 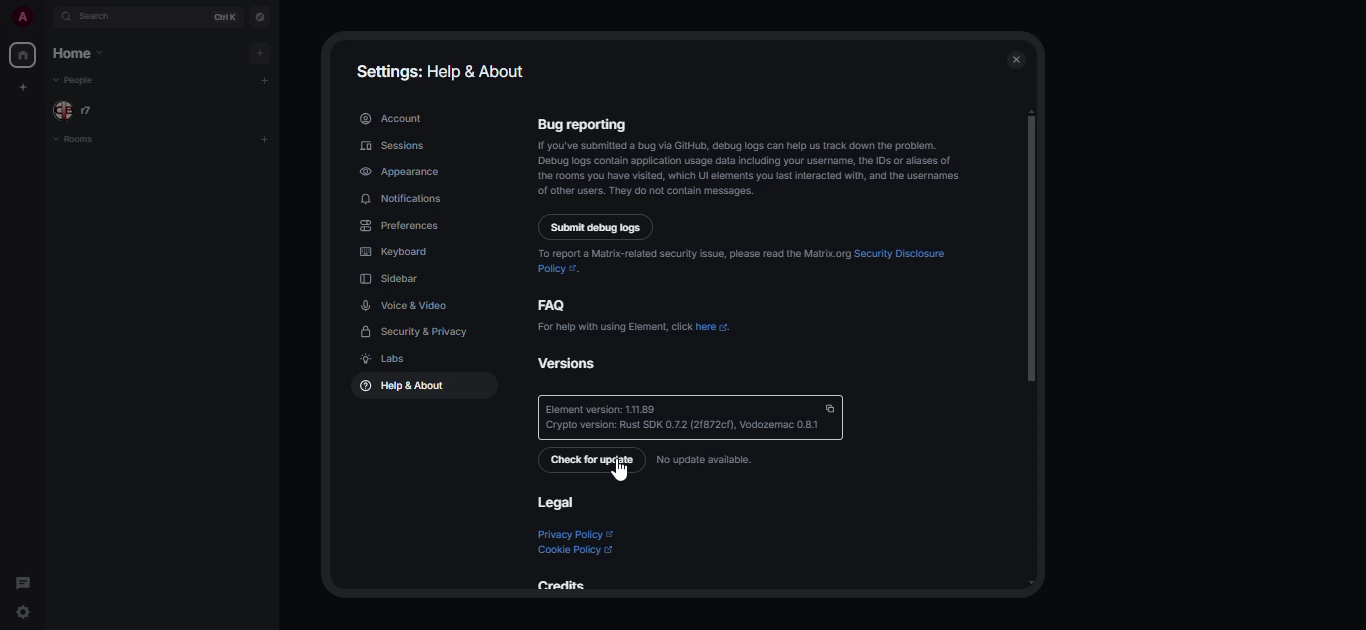 What do you see at coordinates (93, 17) in the screenshot?
I see `search` at bounding box center [93, 17].